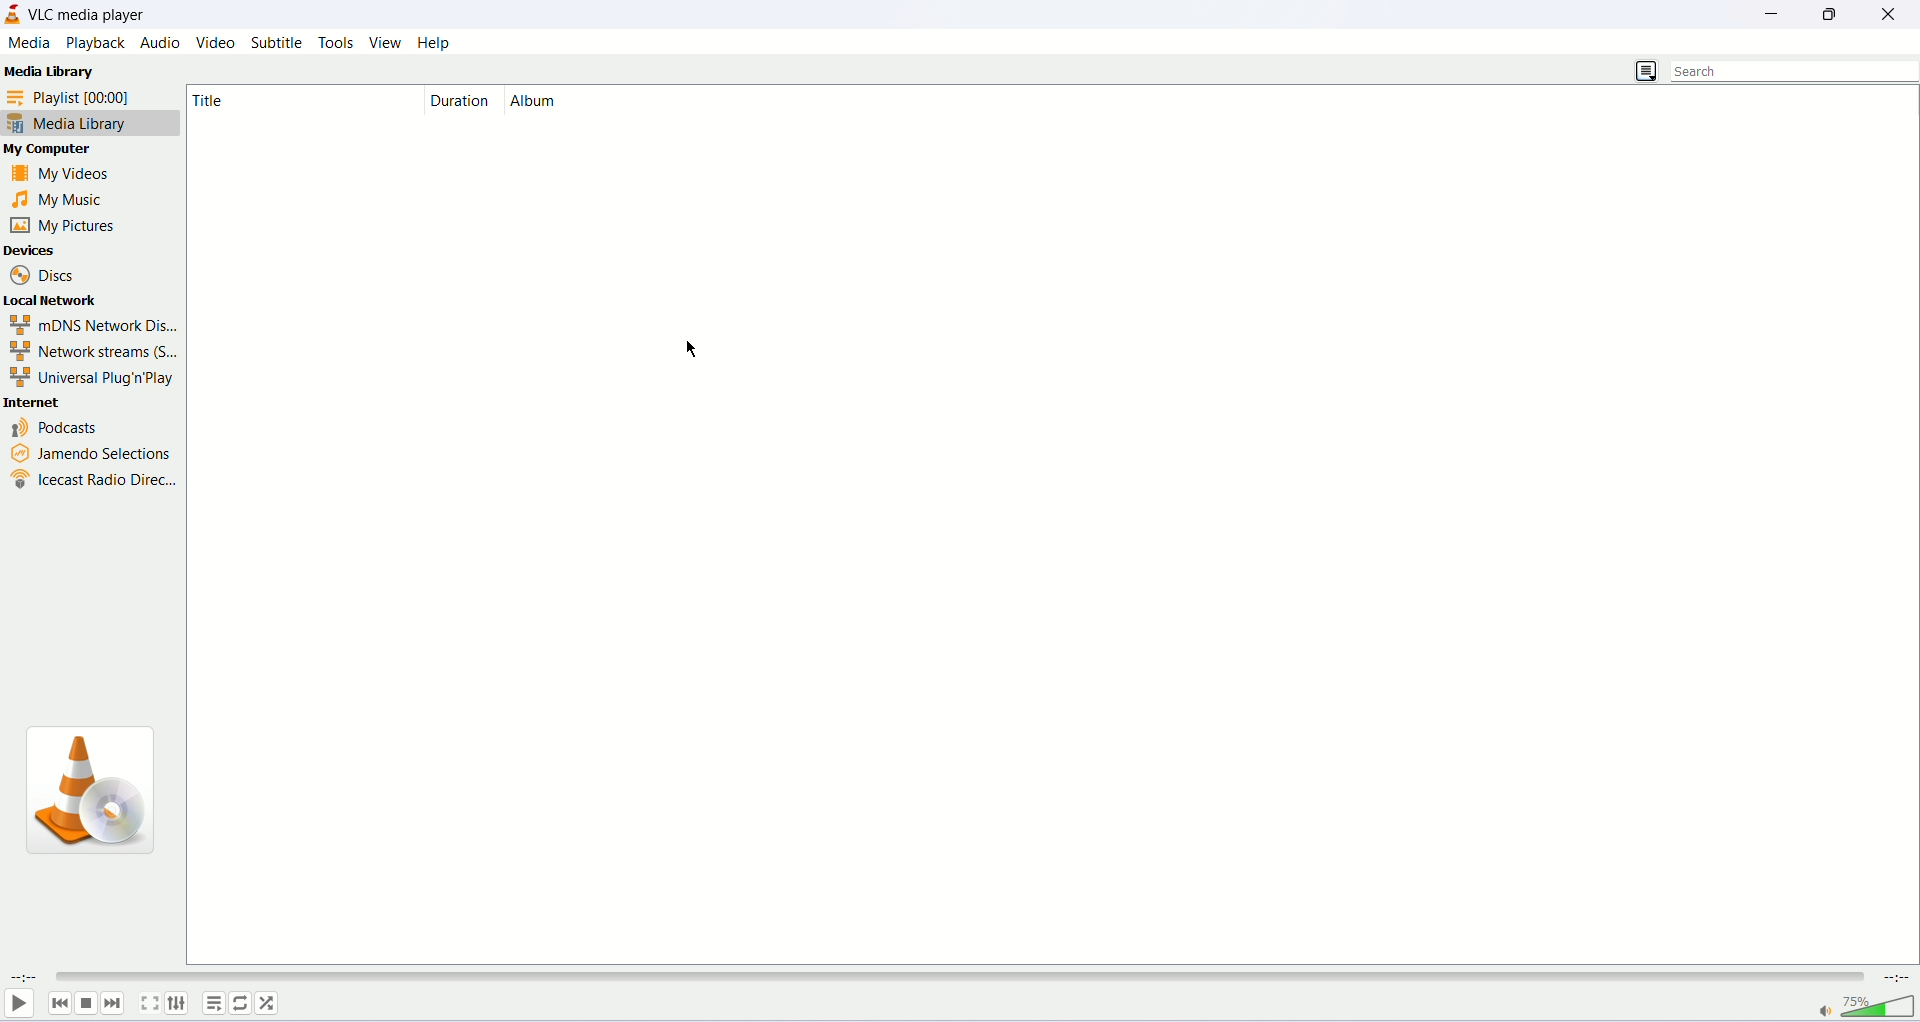 The width and height of the screenshot is (1920, 1022). What do you see at coordinates (274, 42) in the screenshot?
I see `subtitle` at bounding box center [274, 42].